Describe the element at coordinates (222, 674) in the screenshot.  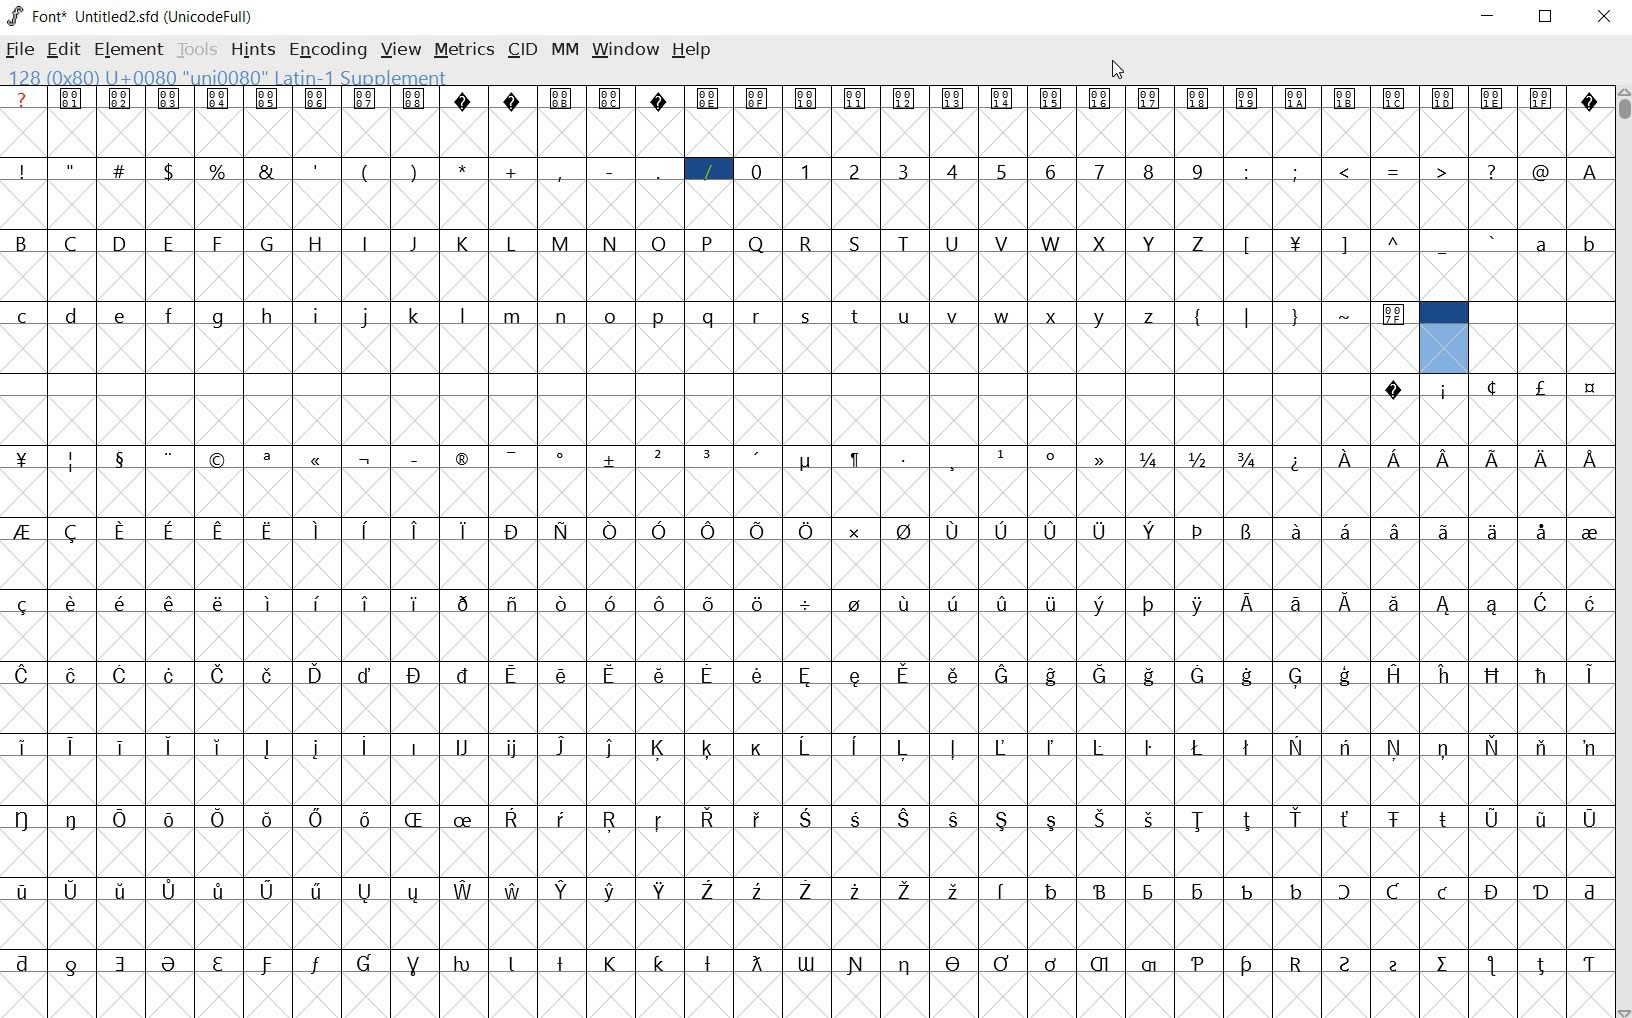
I see `Symbol` at that location.